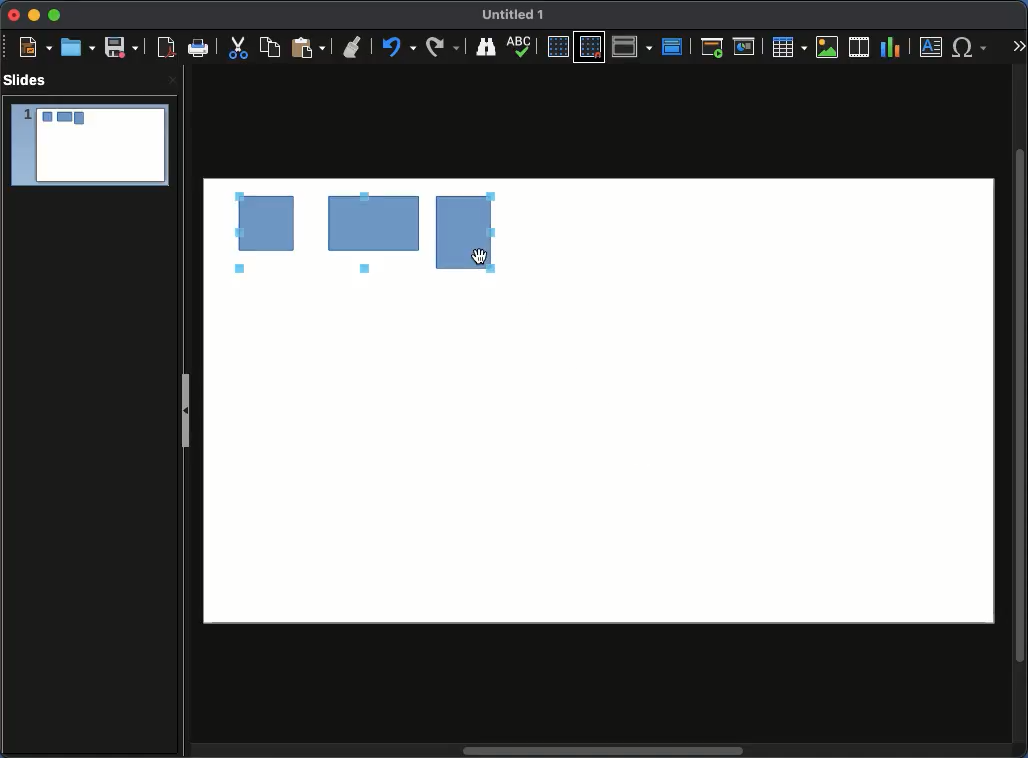 The height and width of the screenshot is (758, 1028). I want to click on Objects, so click(349, 235).